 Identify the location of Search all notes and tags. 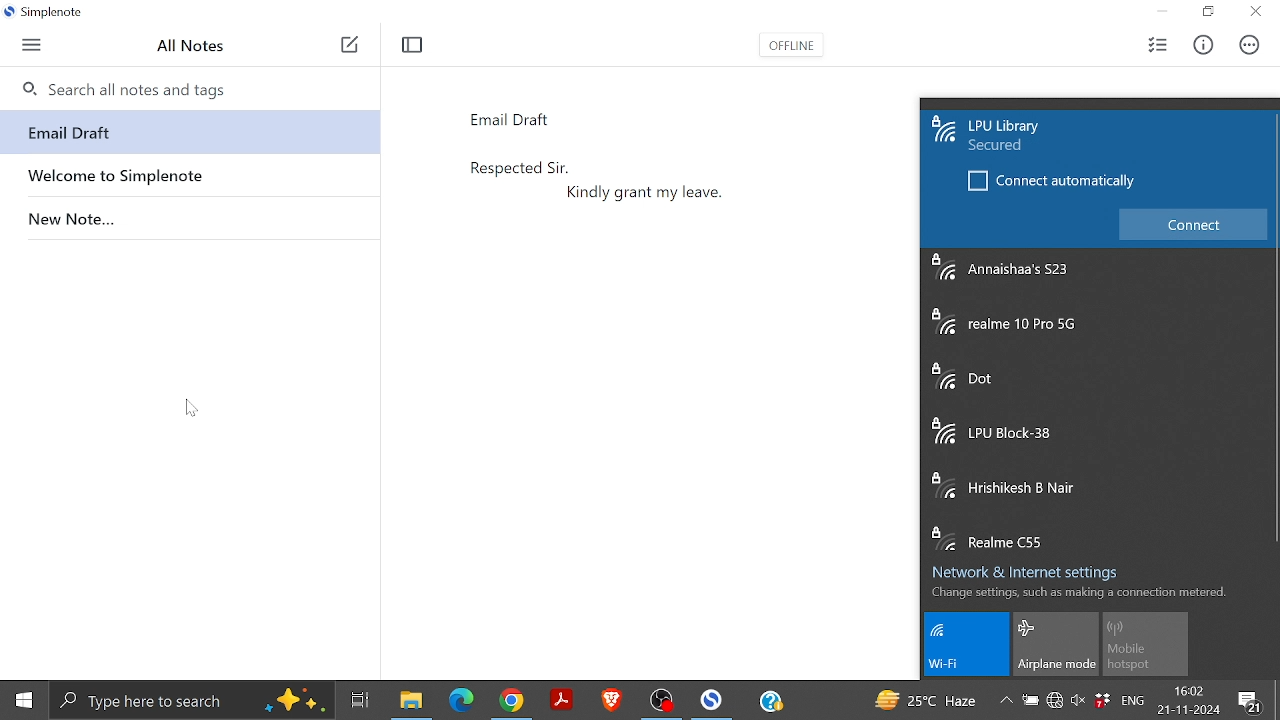
(188, 86).